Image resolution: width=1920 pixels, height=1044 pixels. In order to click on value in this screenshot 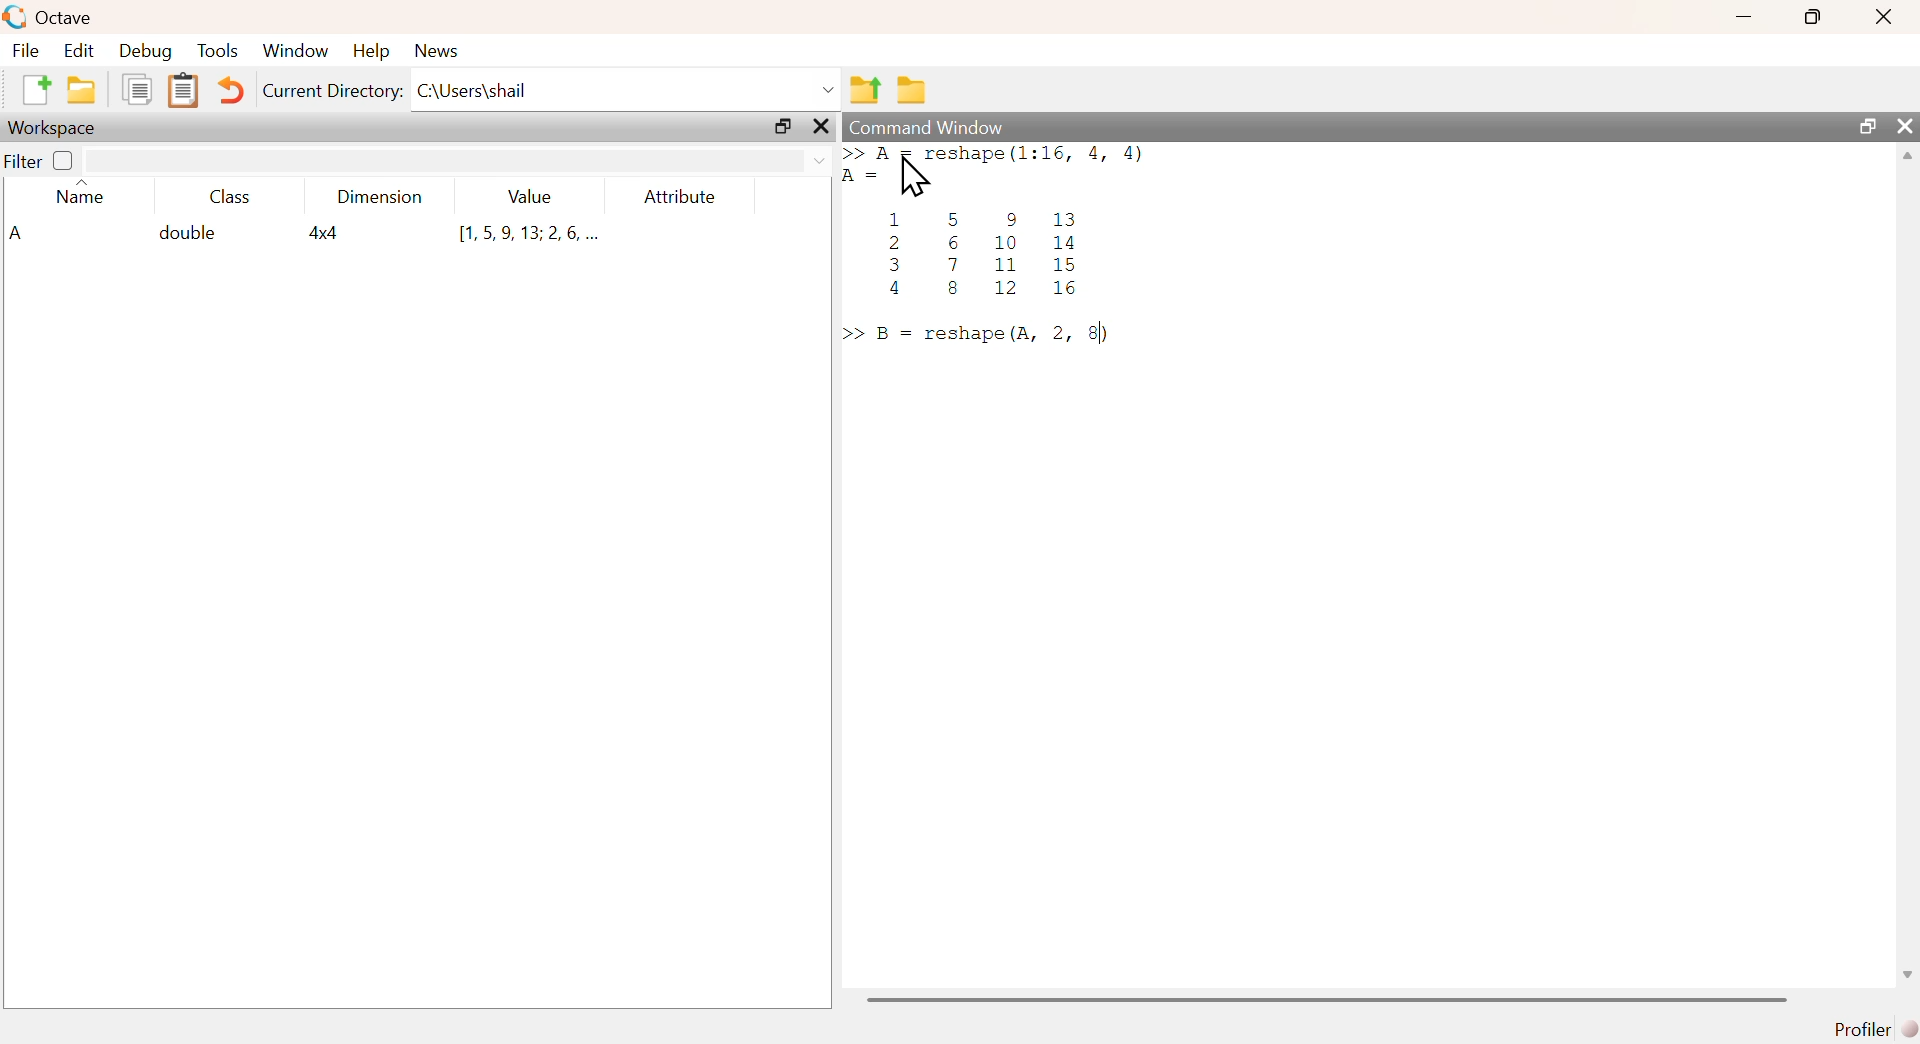, I will do `click(532, 198)`.